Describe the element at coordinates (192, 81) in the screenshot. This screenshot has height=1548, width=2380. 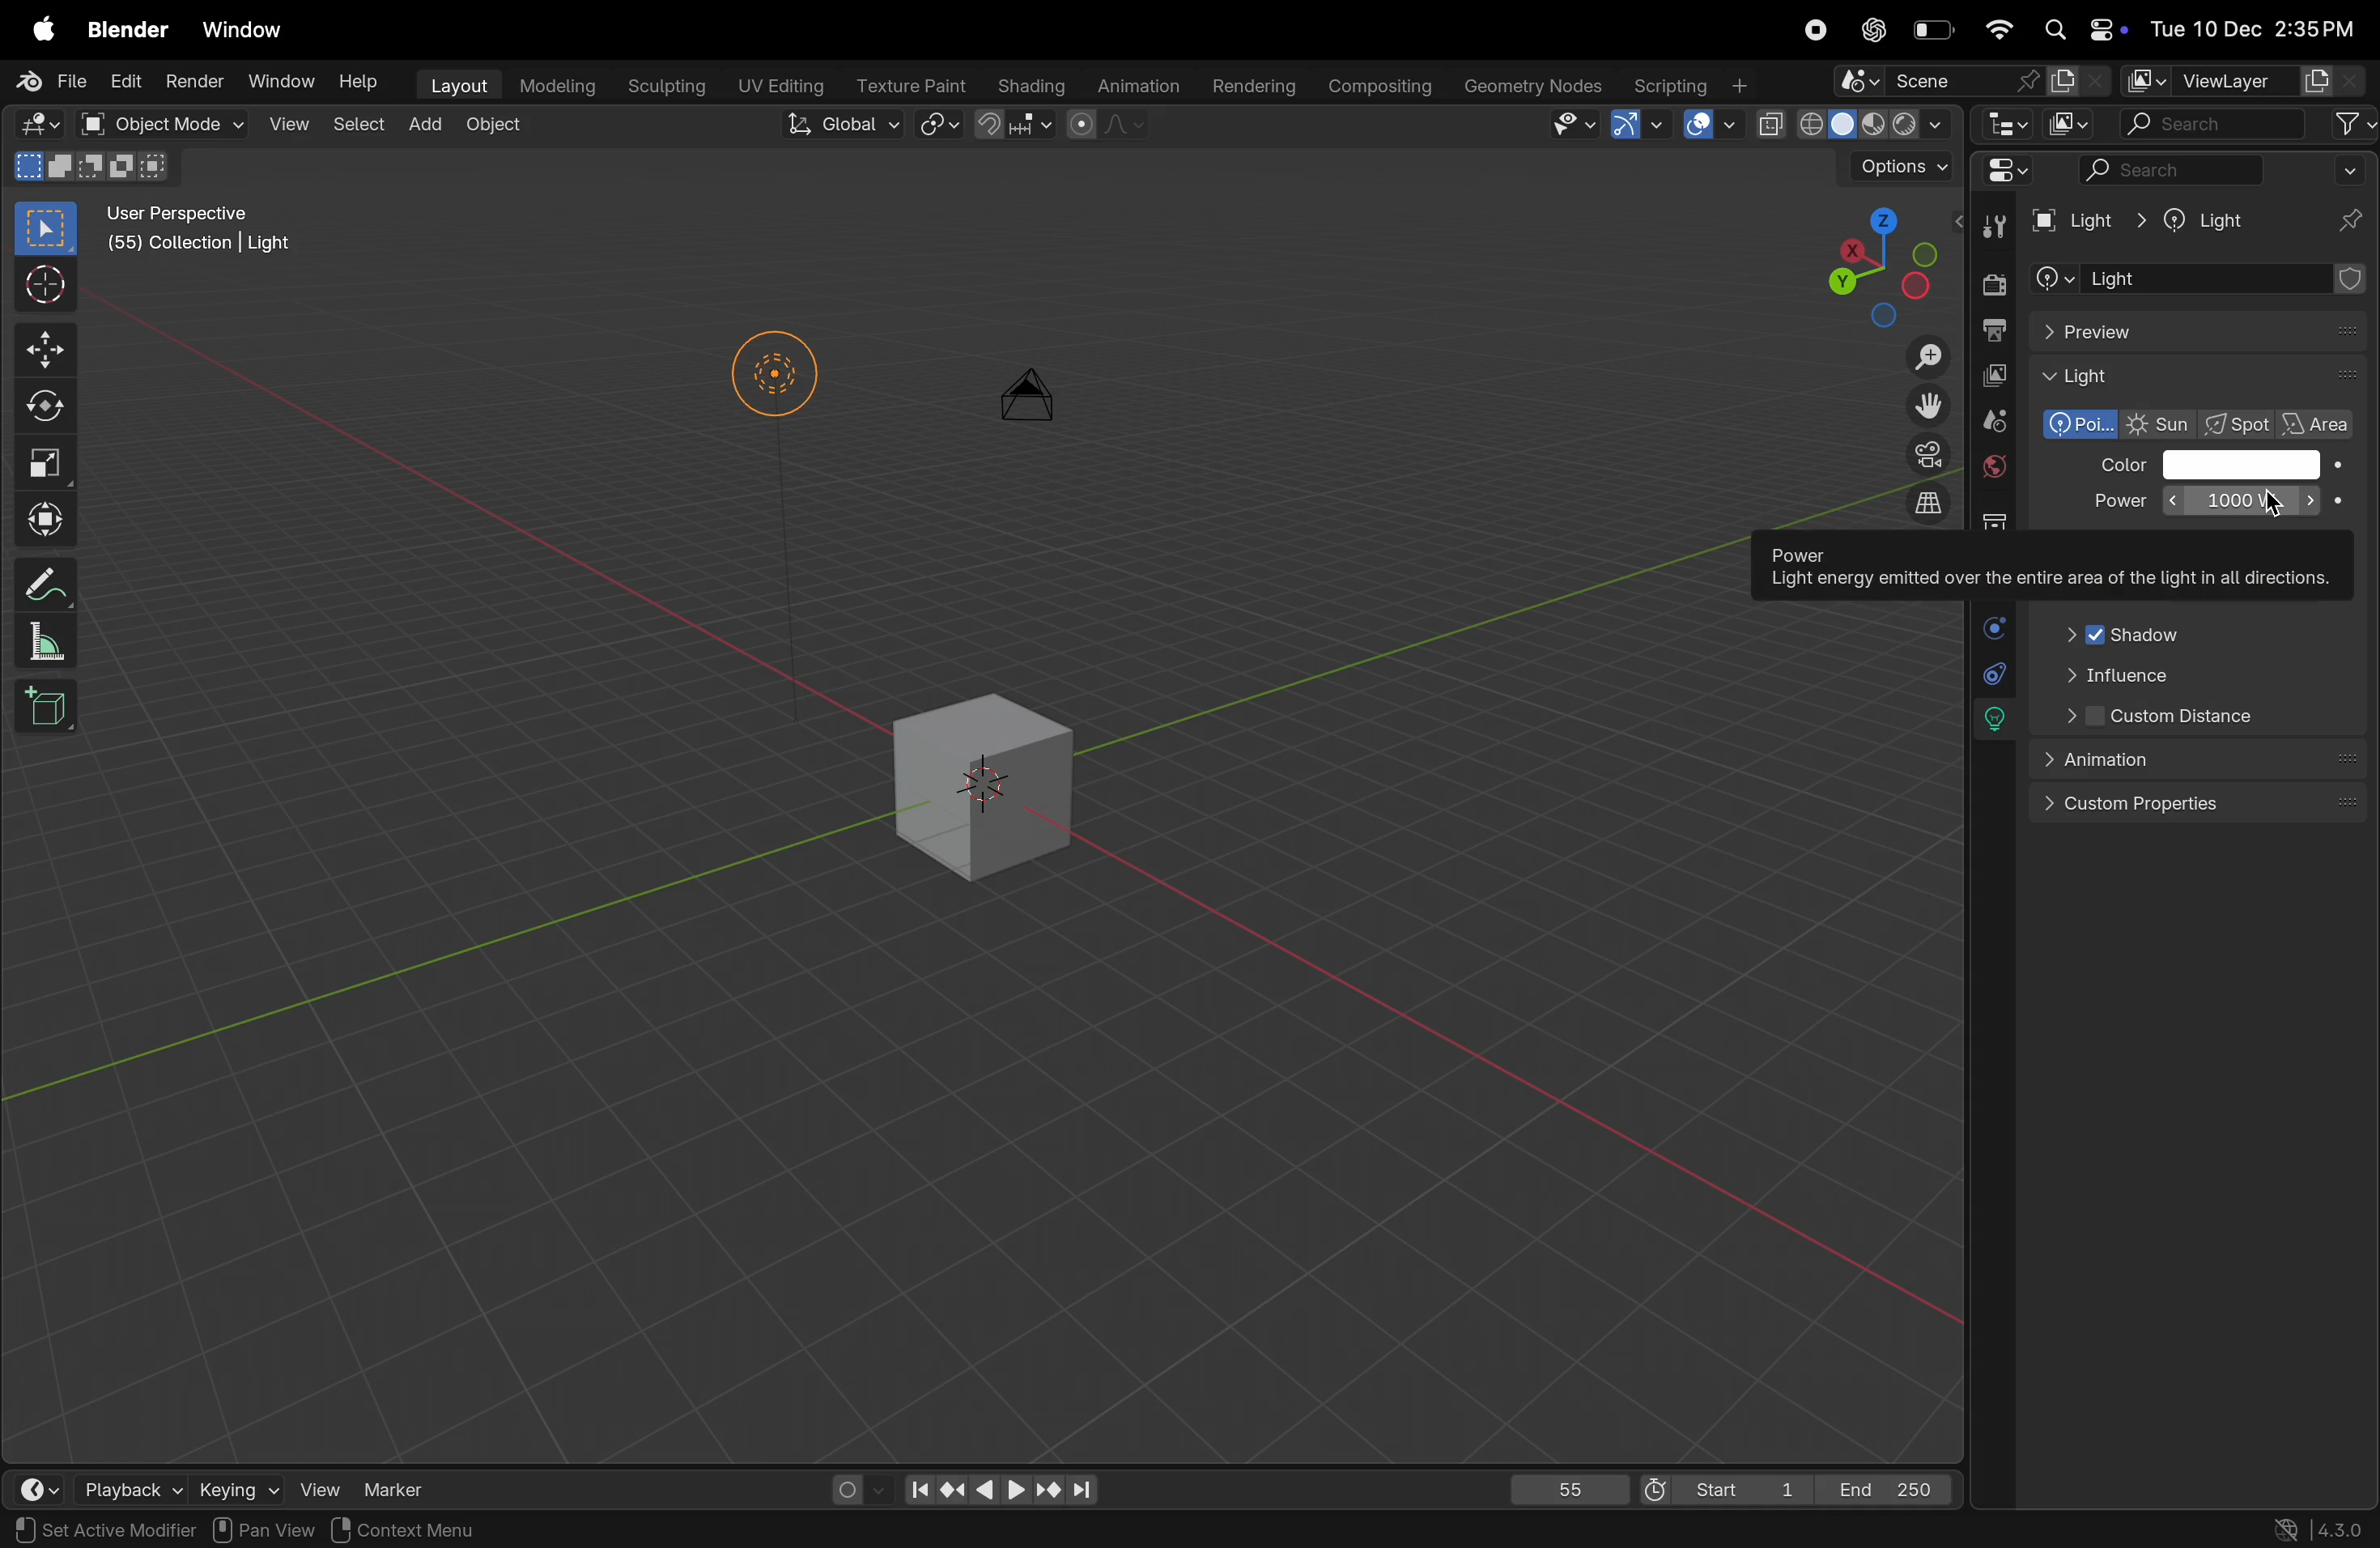
I see `Render` at that location.